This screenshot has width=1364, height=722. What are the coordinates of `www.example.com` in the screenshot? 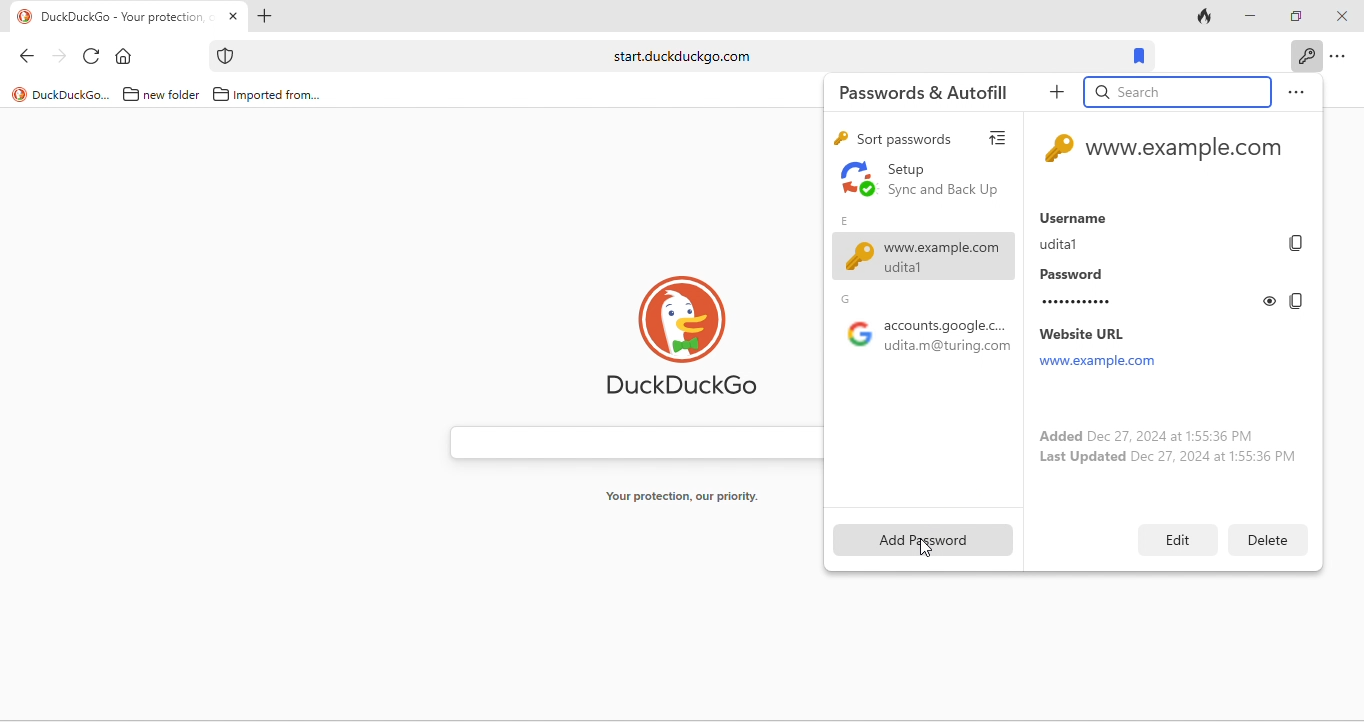 It's located at (1097, 363).